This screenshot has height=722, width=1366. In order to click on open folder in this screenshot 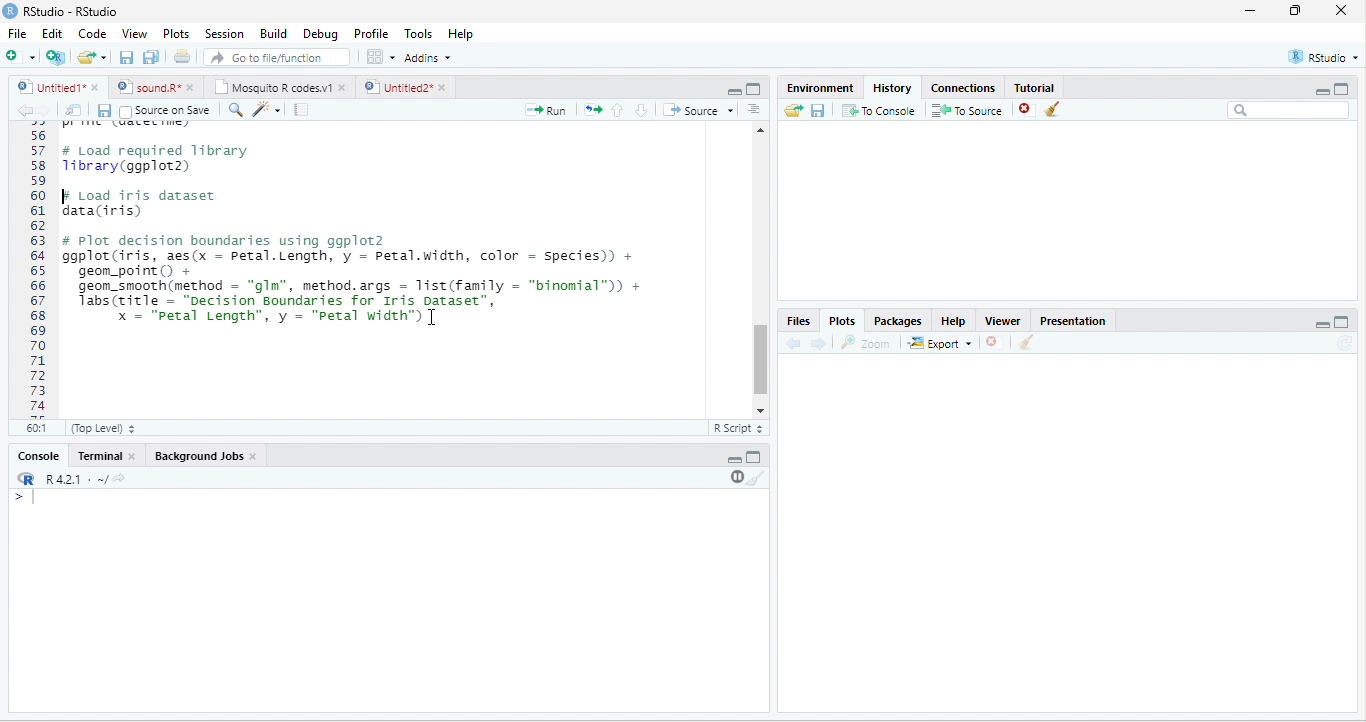, I will do `click(794, 110)`.